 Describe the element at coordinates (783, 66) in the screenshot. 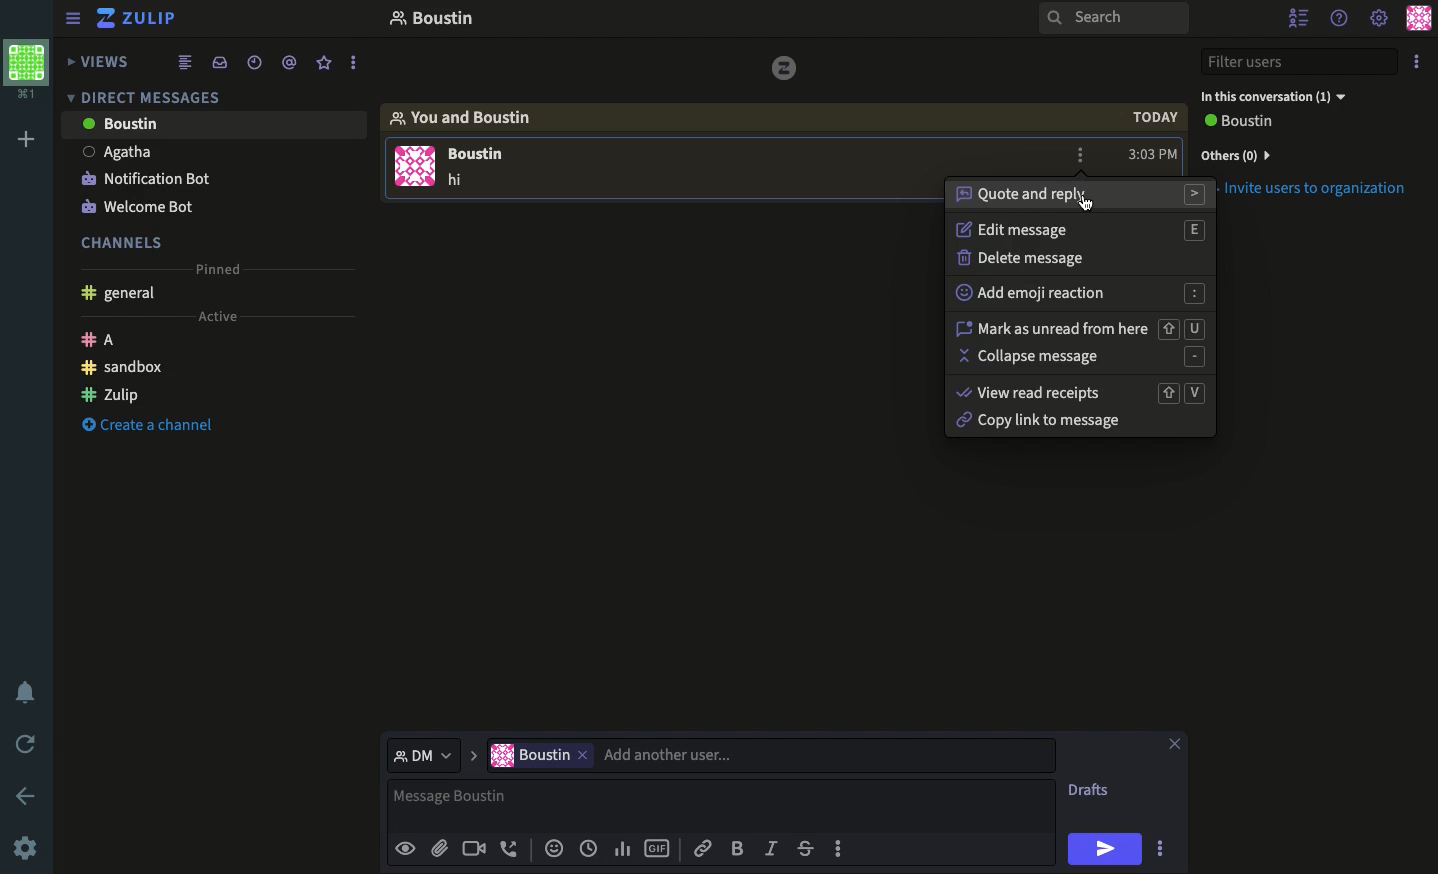

I see `vice versa` at that location.